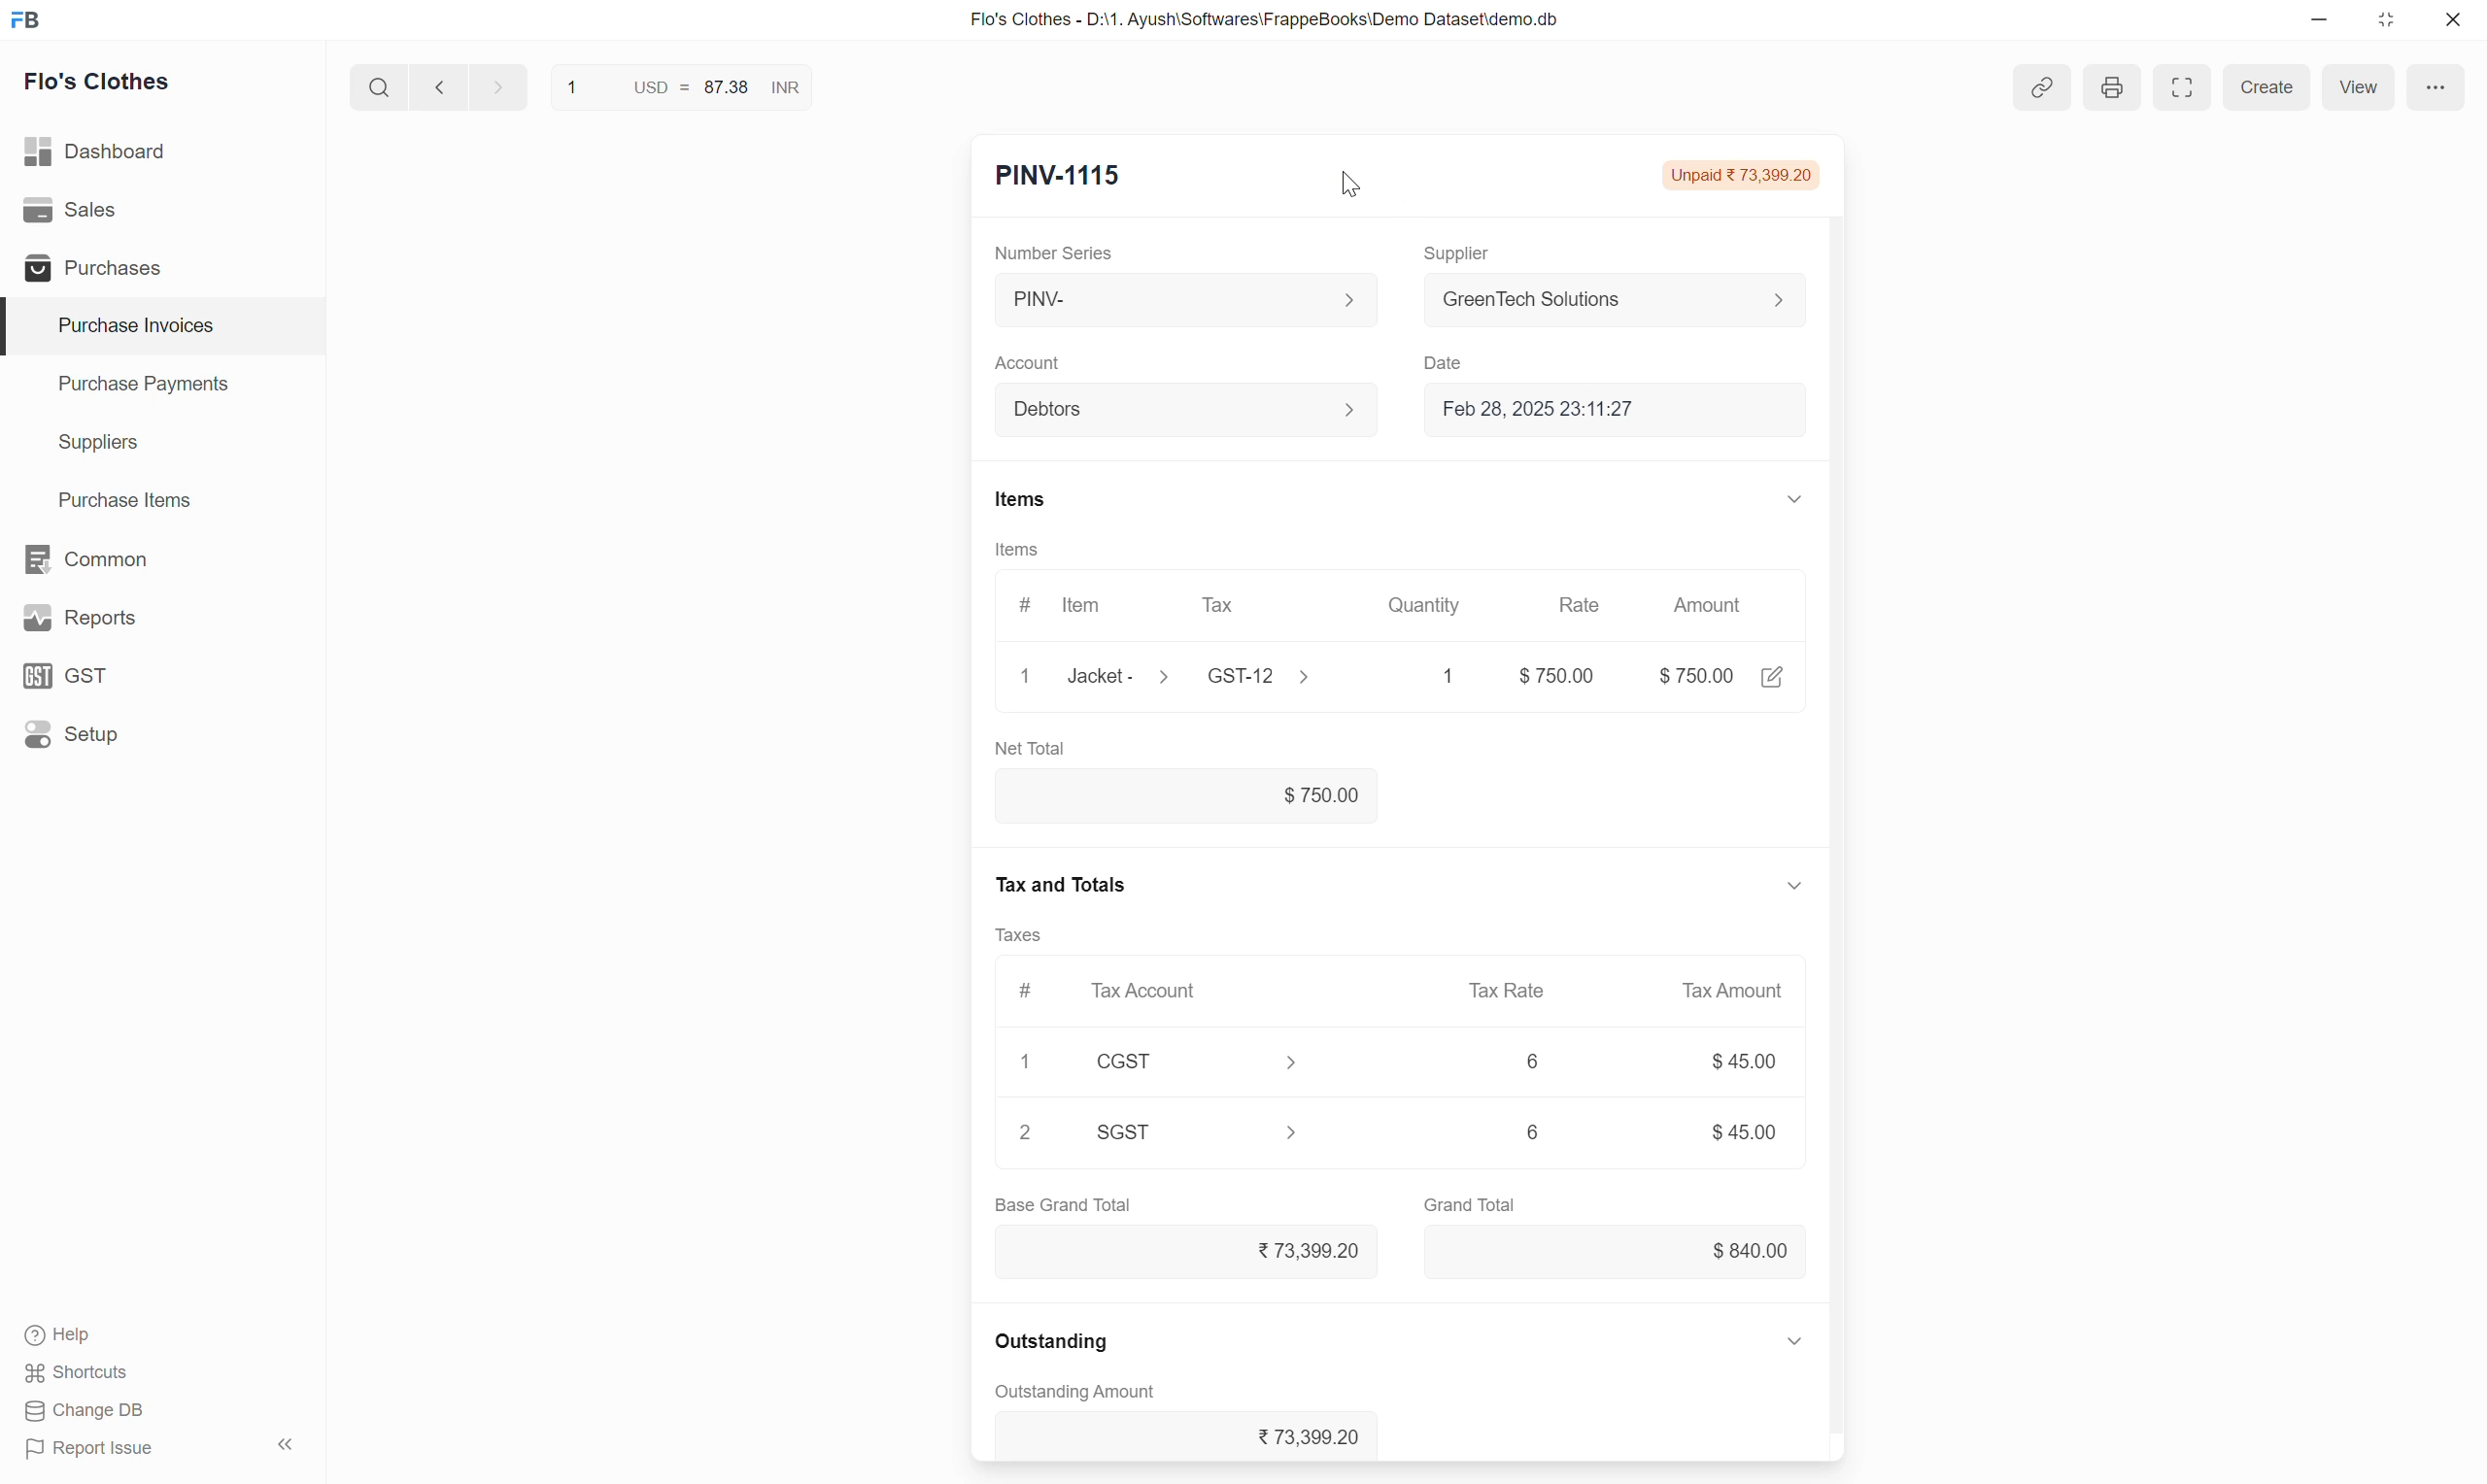  Describe the element at coordinates (90, 1449) in the screenshot. I see `Report Issue` at that location.